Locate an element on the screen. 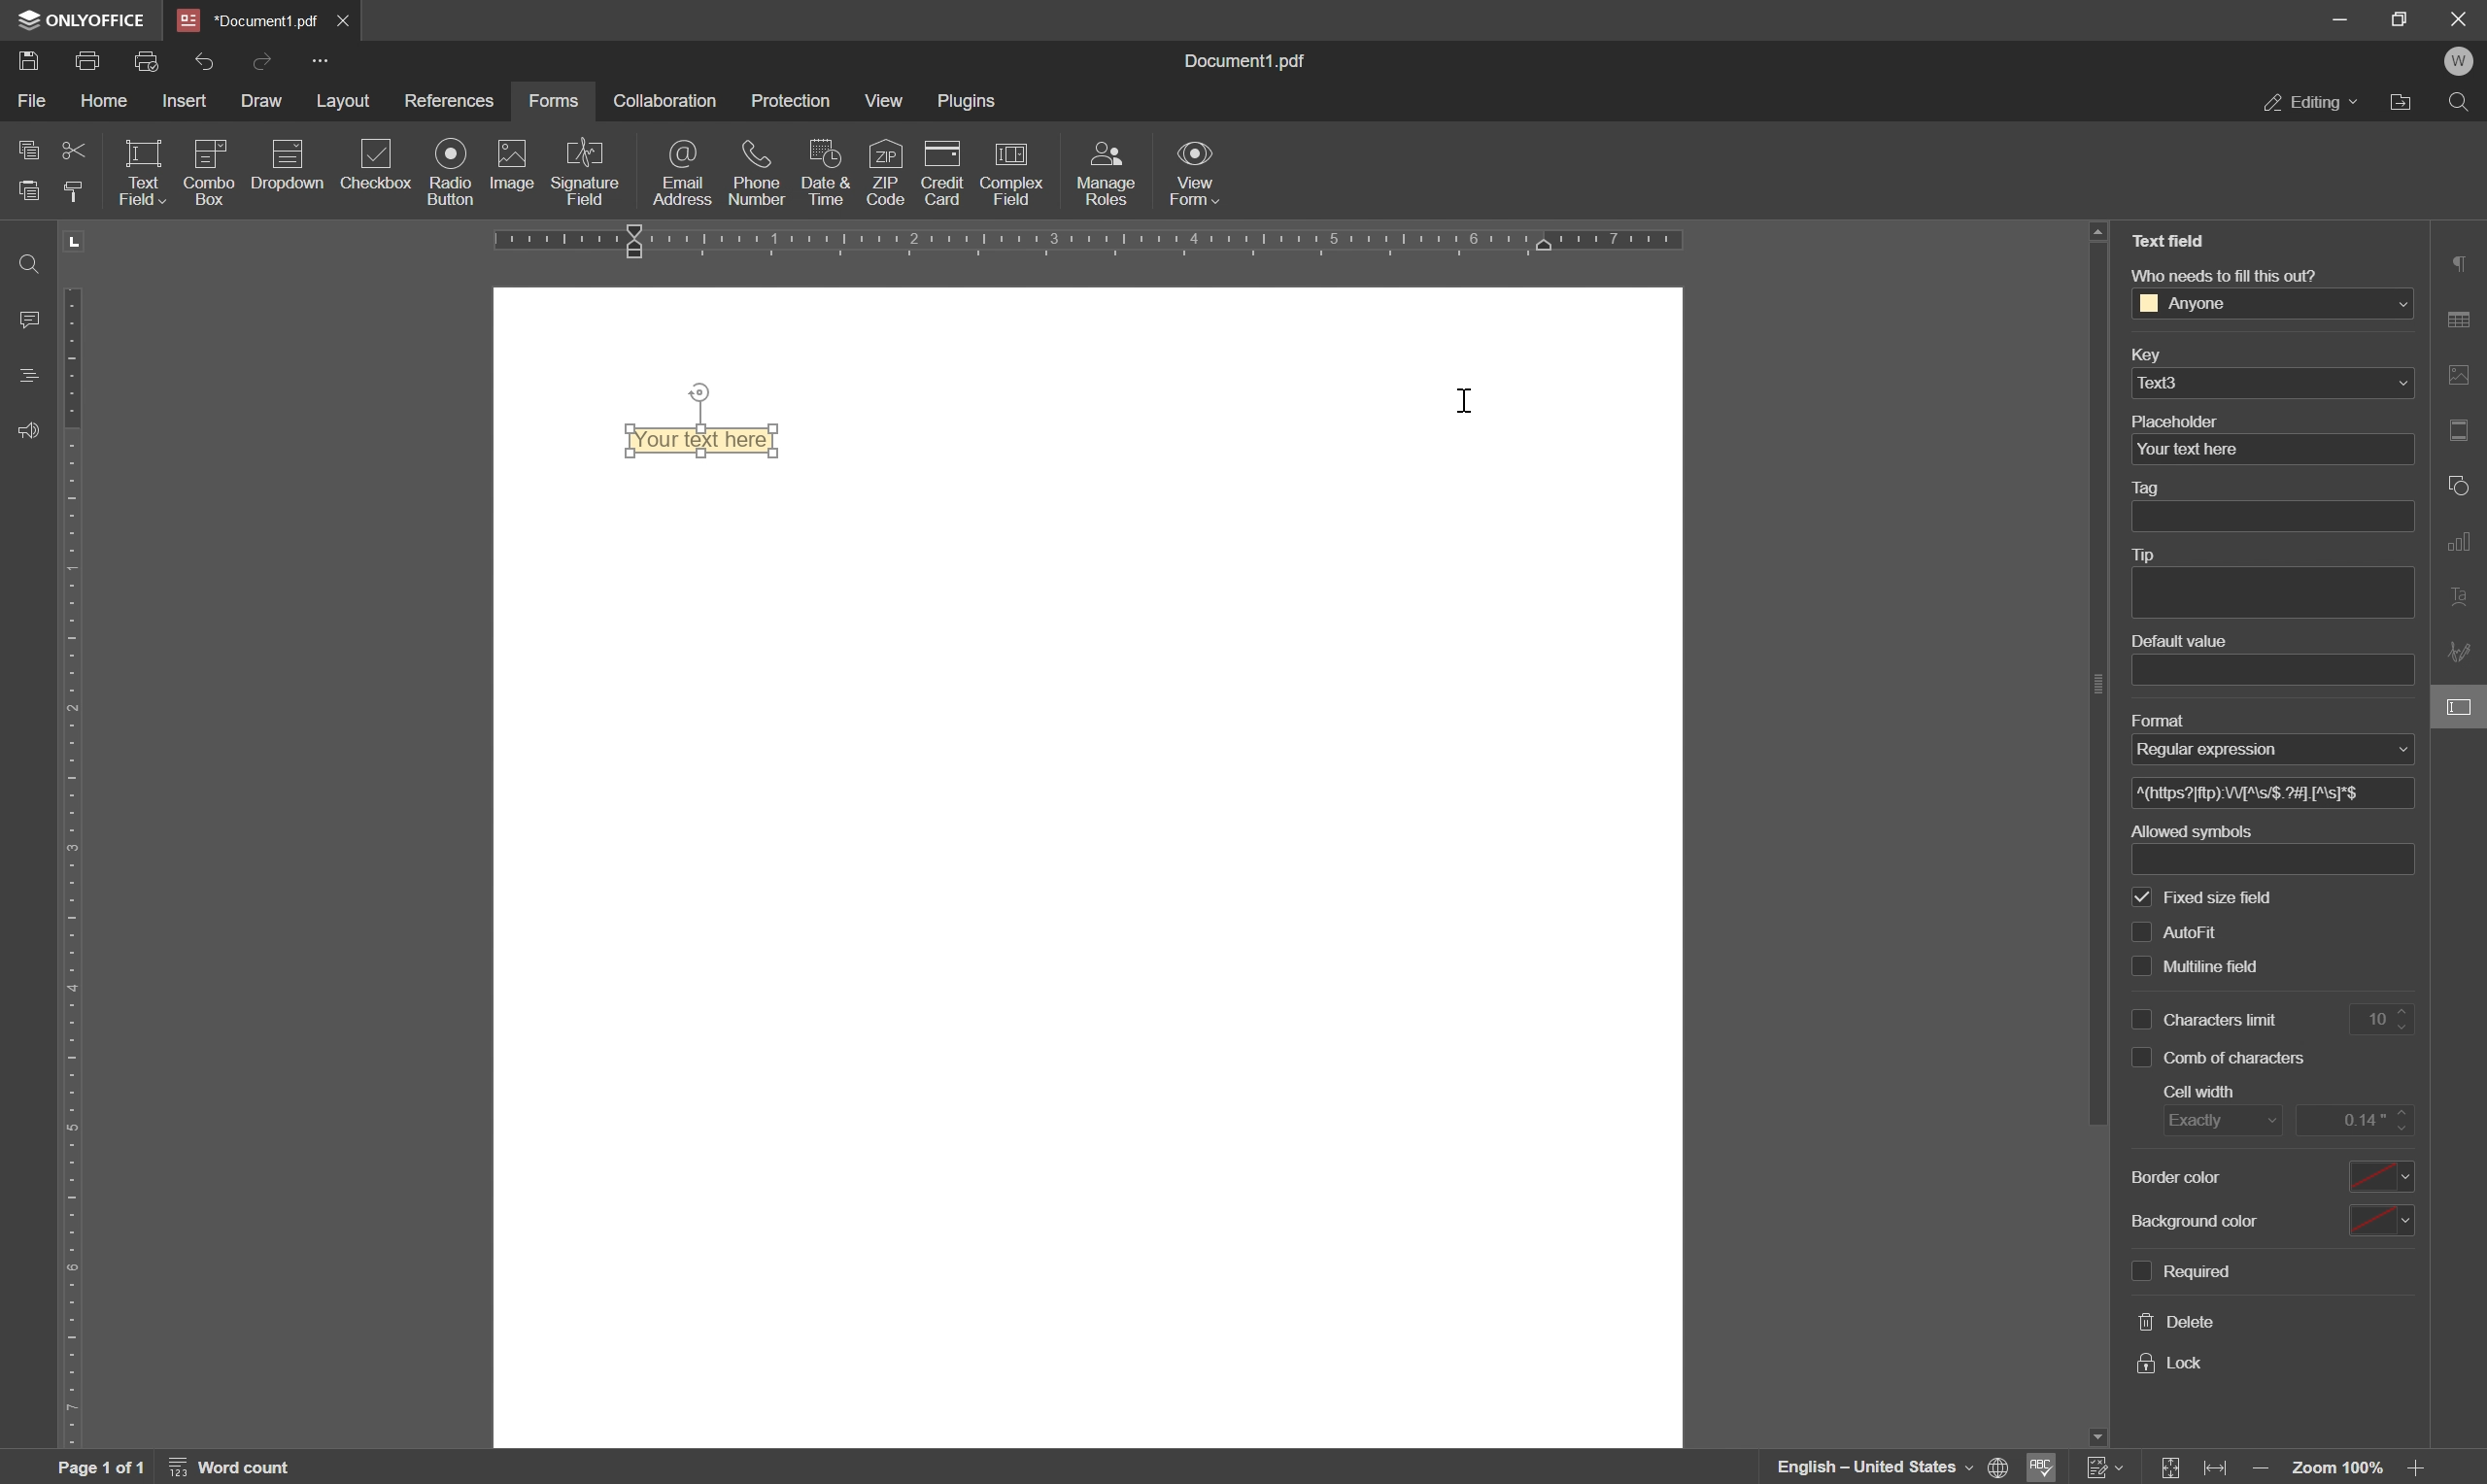  background color is located at coordinates (2207, 1219).